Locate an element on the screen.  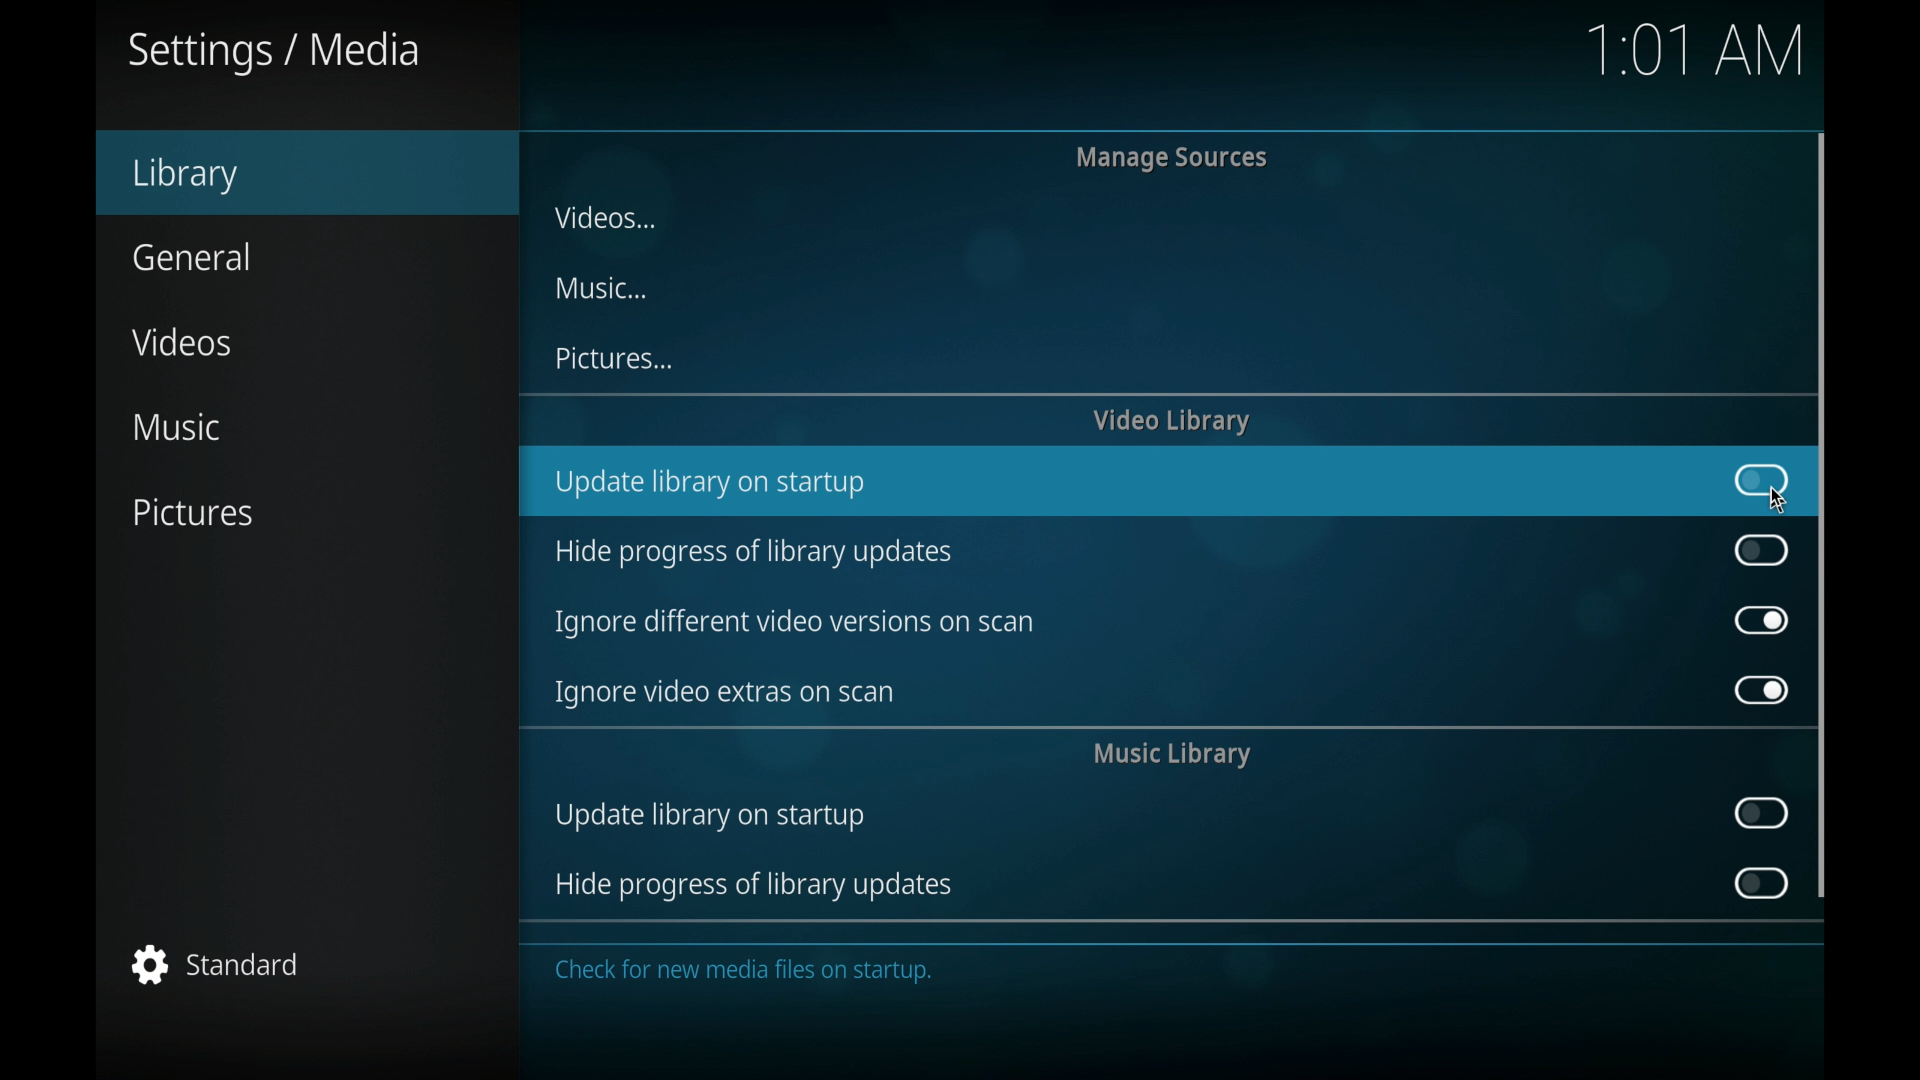
general is located at coordinates (191, 256).